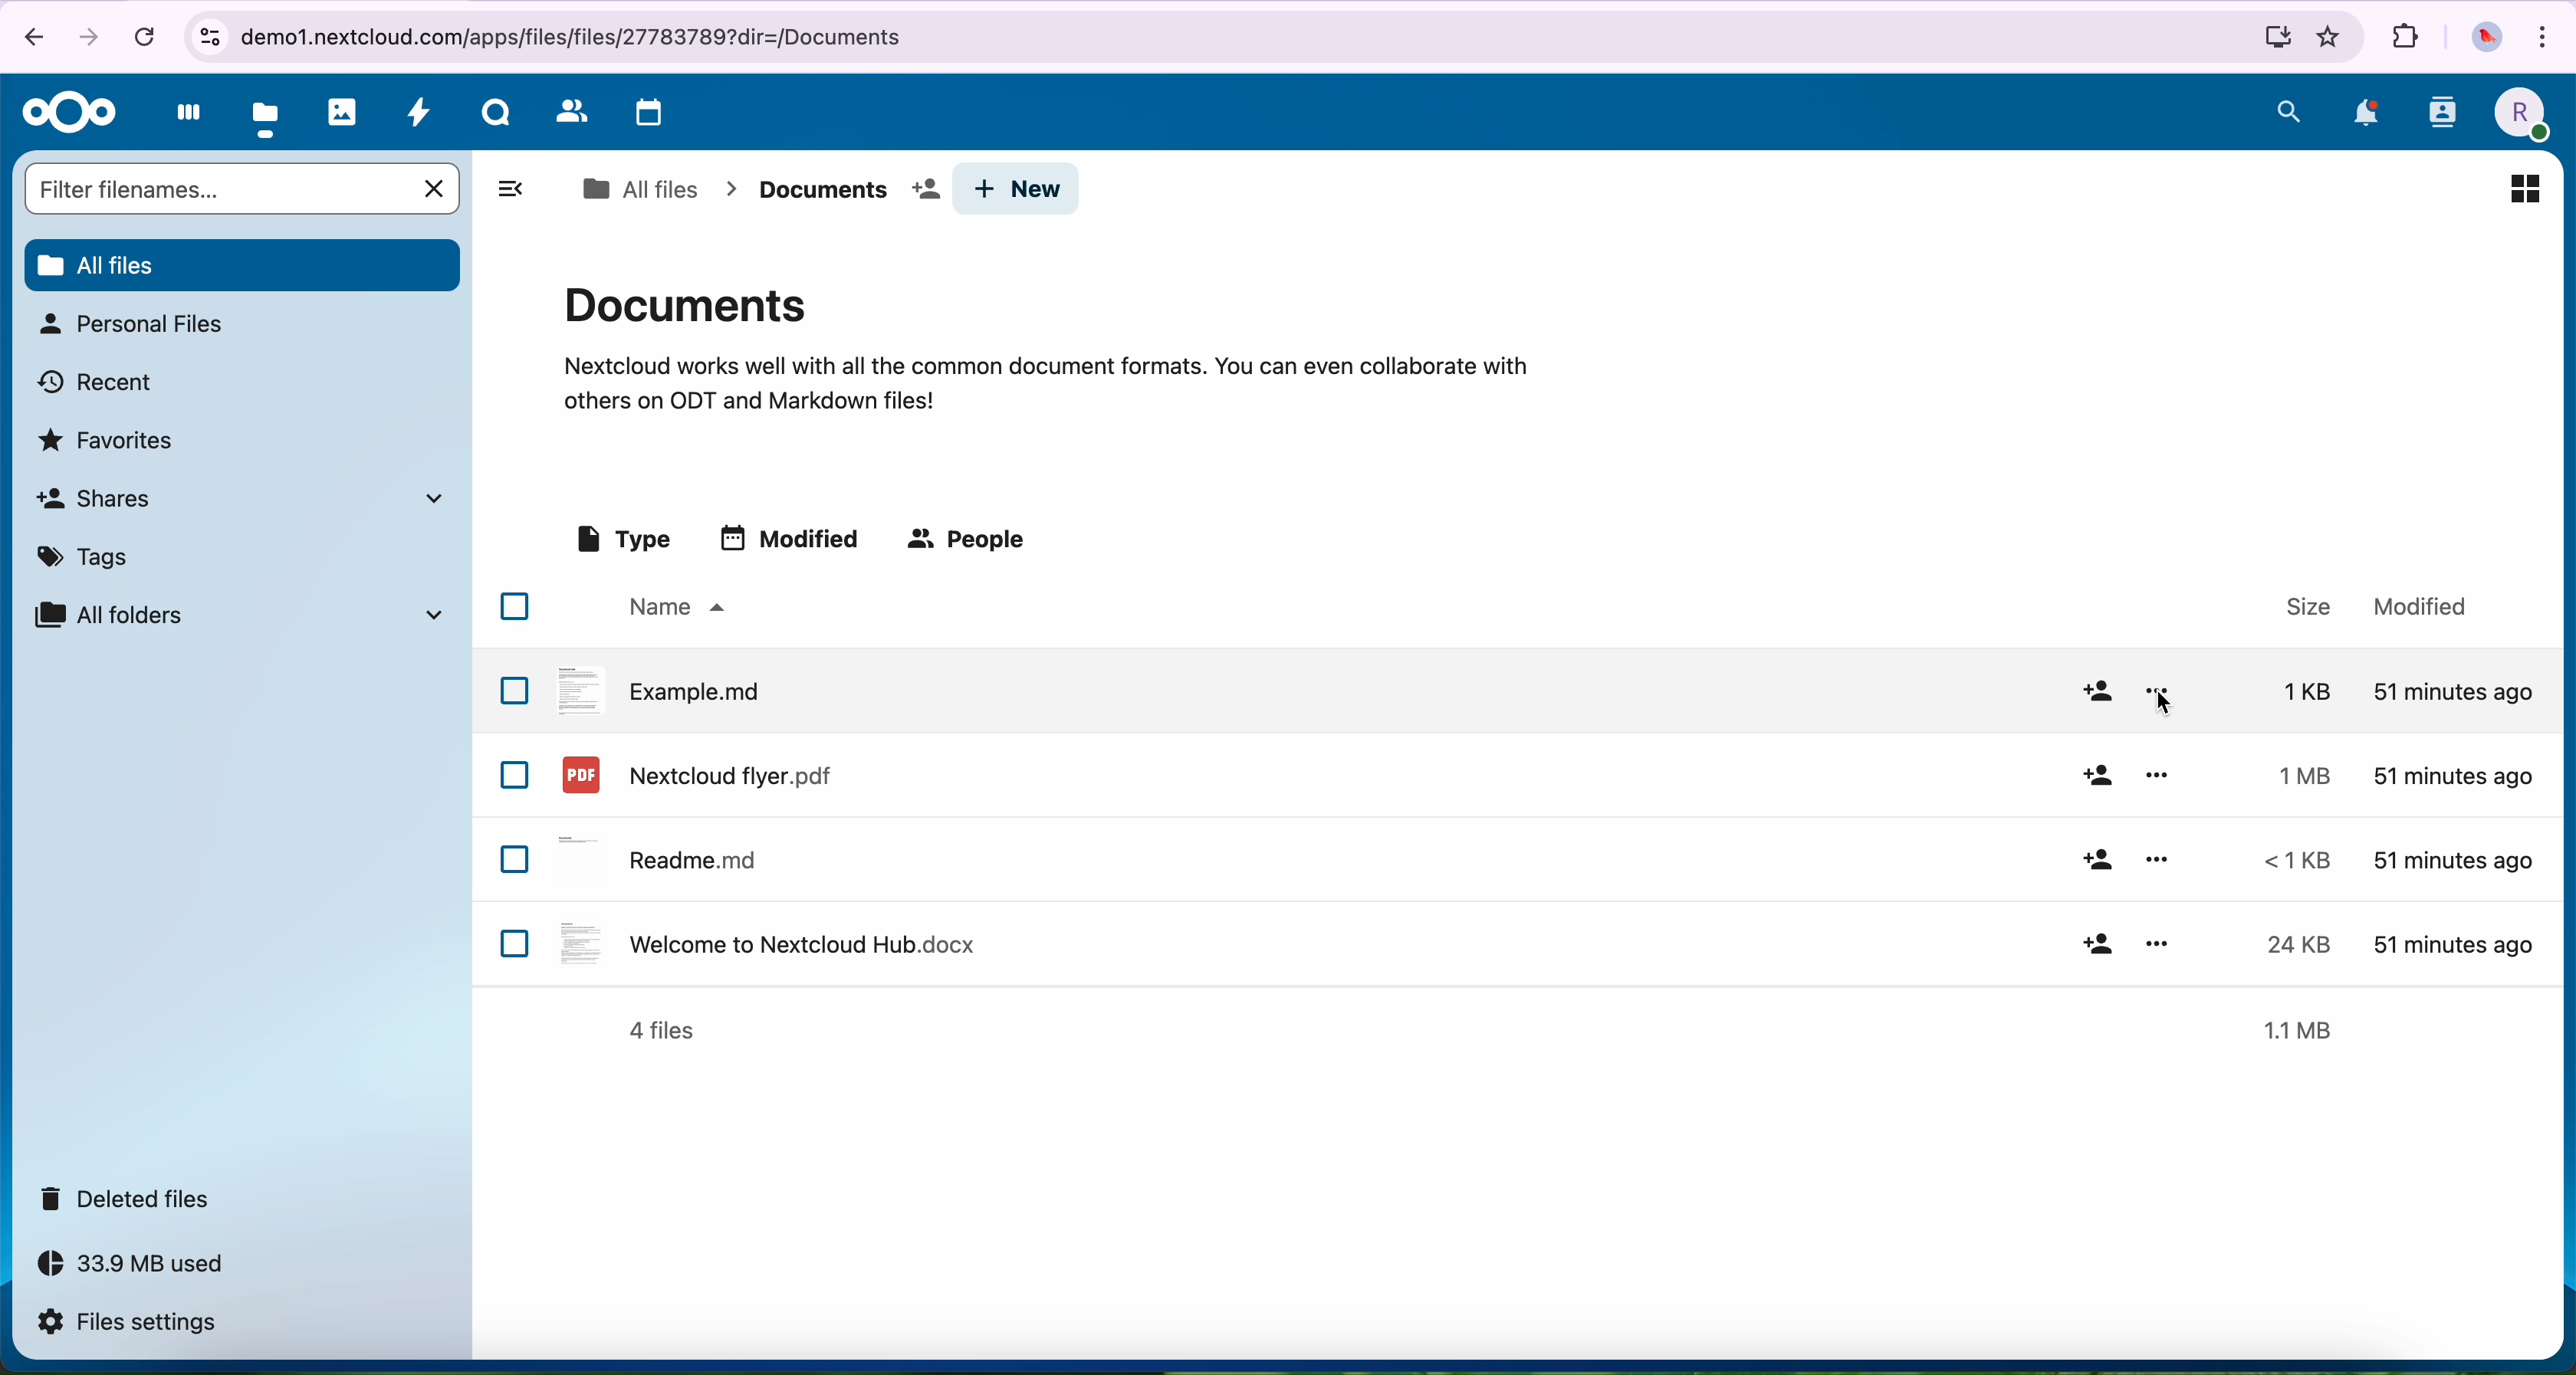  What do you see at coordinates (2523, 186) in the screenshot?
I see `preview` at bounding box center [2523, 186].